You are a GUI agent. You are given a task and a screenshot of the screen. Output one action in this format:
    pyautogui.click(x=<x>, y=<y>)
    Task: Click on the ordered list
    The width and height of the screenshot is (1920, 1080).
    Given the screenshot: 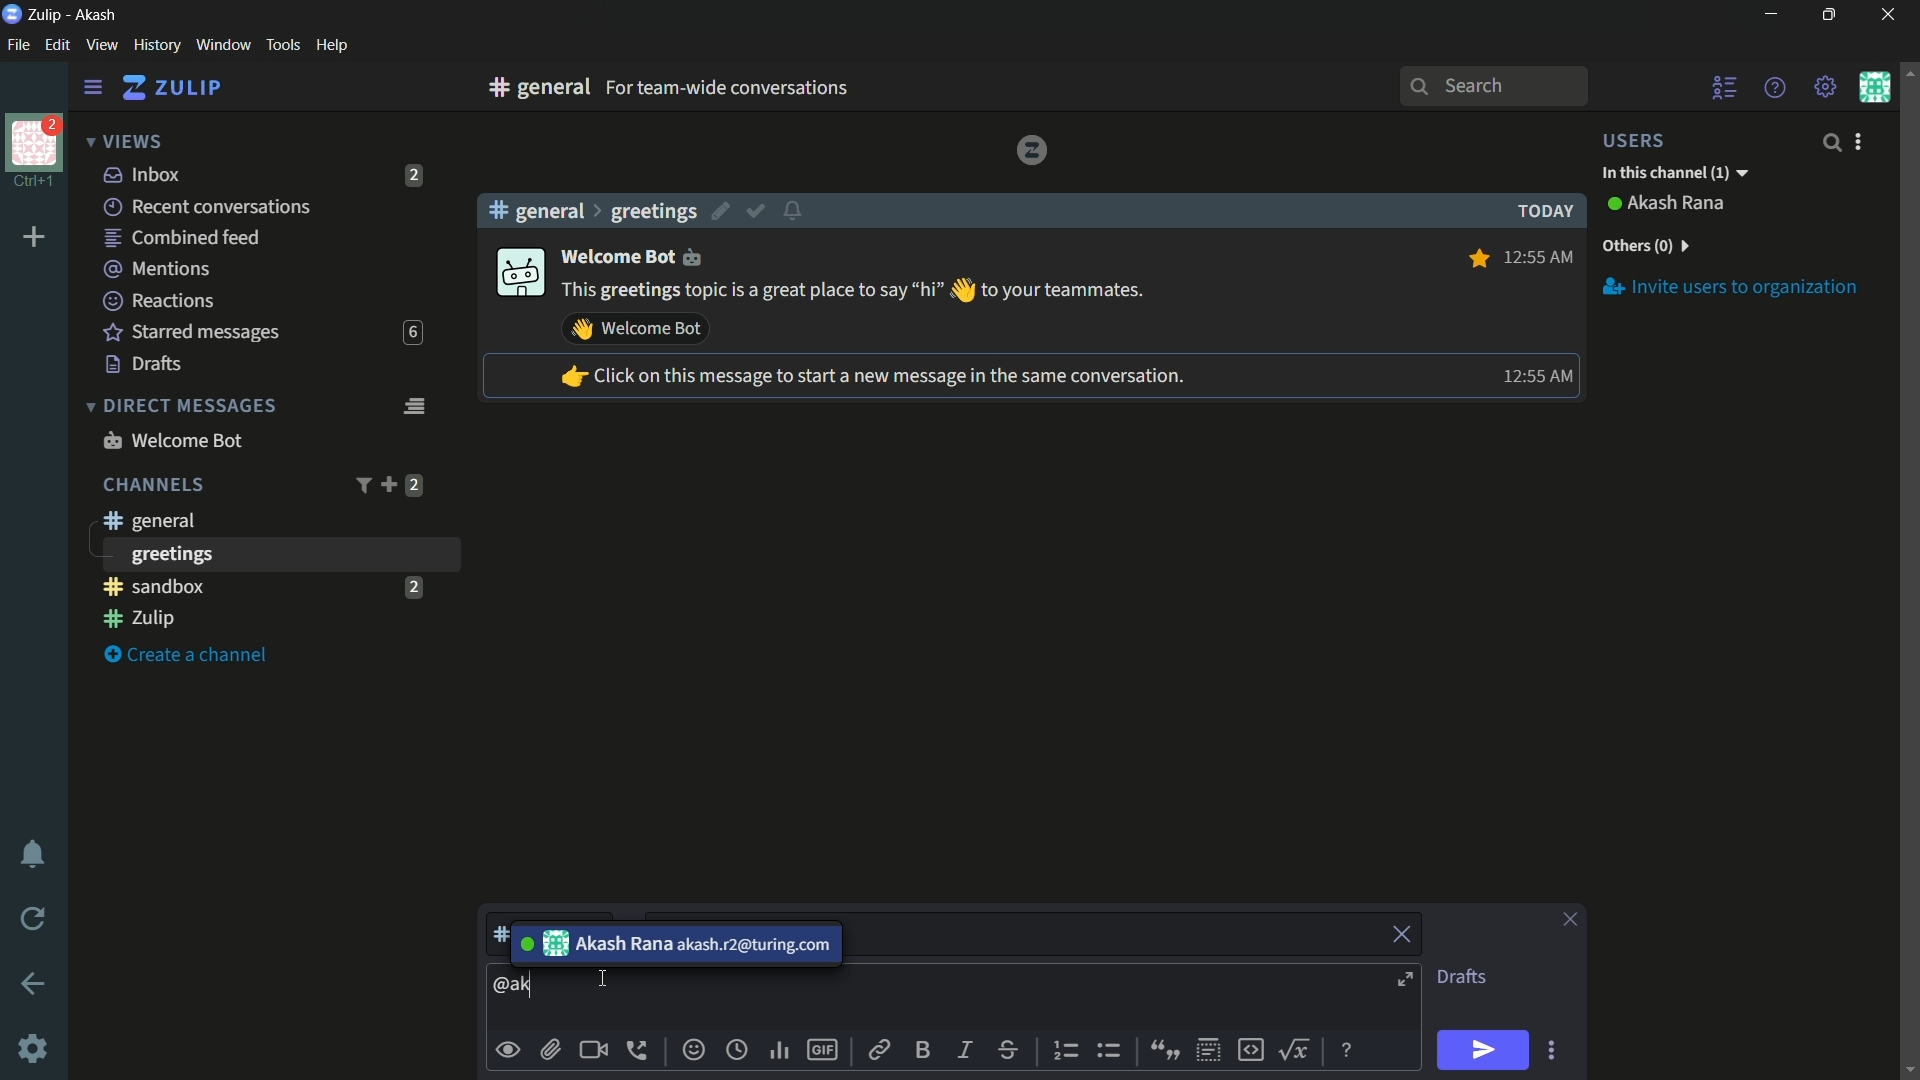 What is the action you would take?
    pyautogui.click(x=1069, y=1051)
    